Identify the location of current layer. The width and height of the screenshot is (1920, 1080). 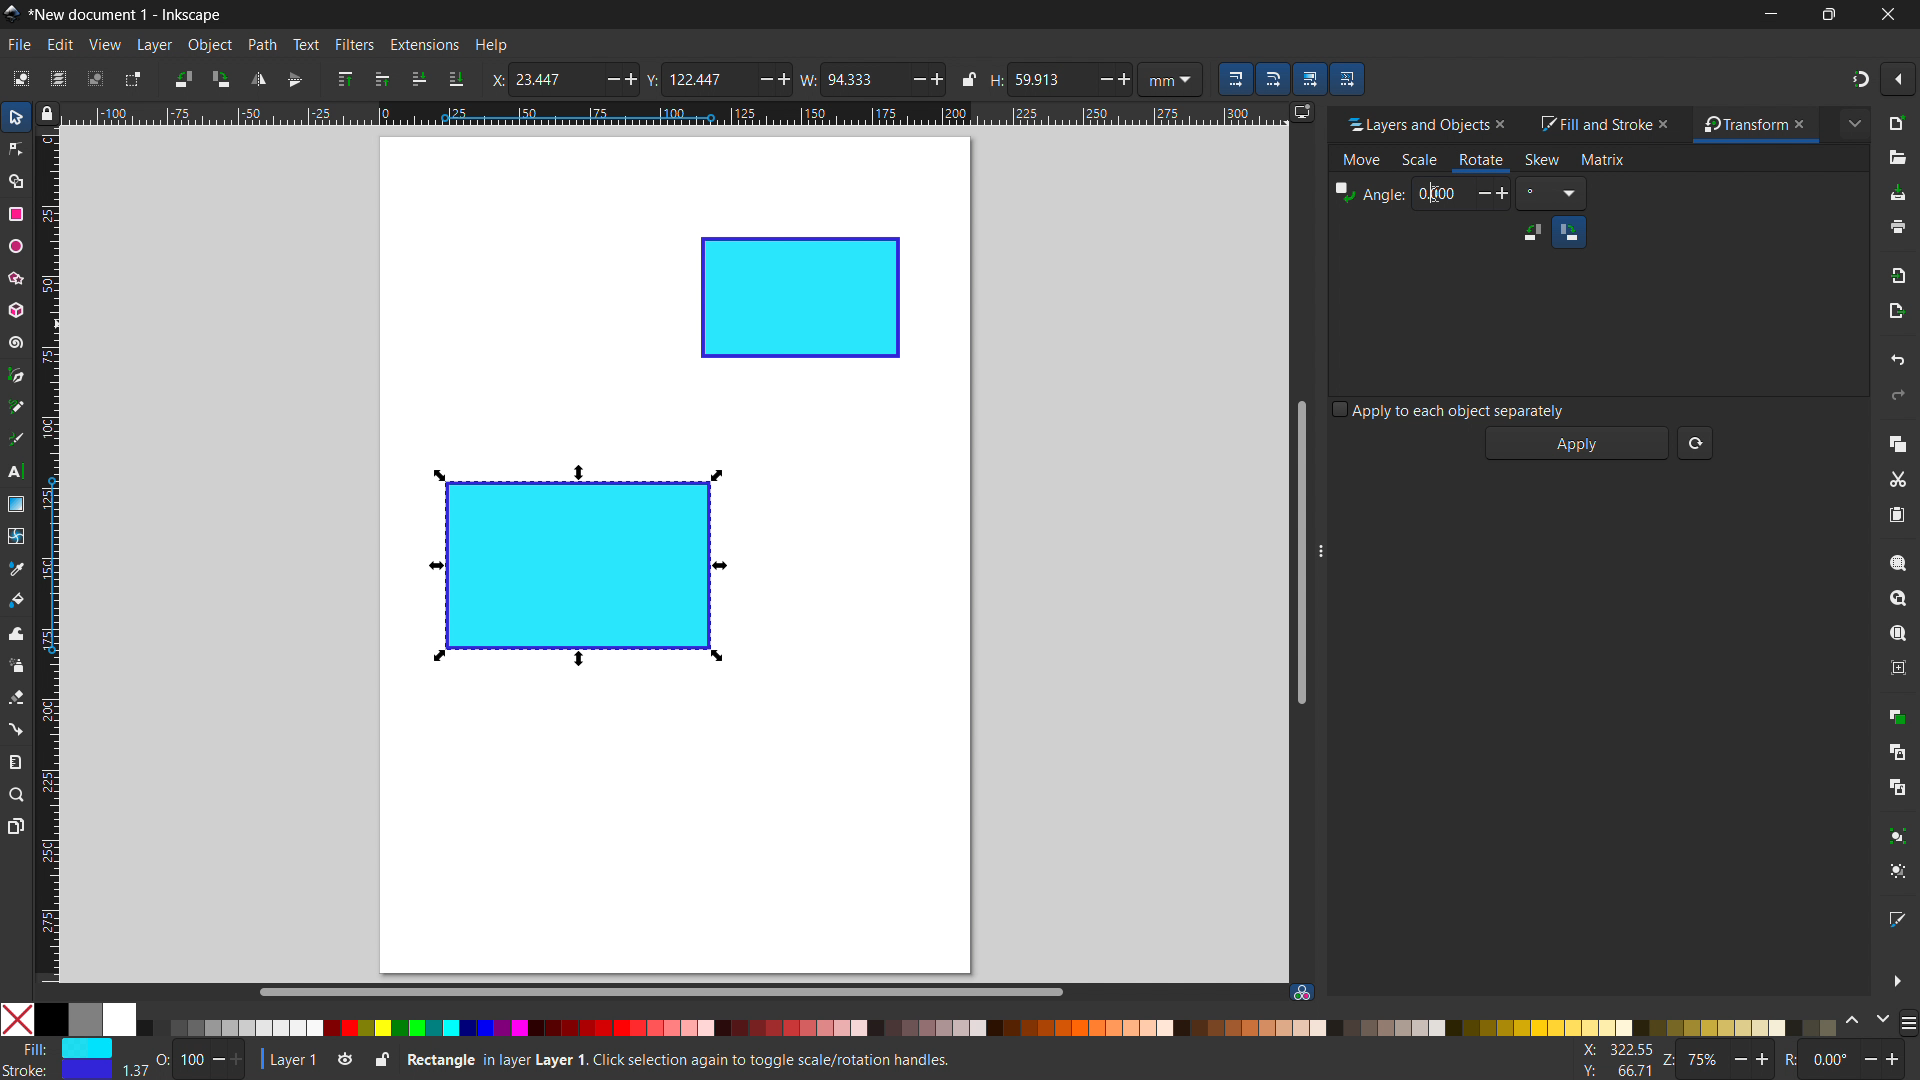
(287, 1060).